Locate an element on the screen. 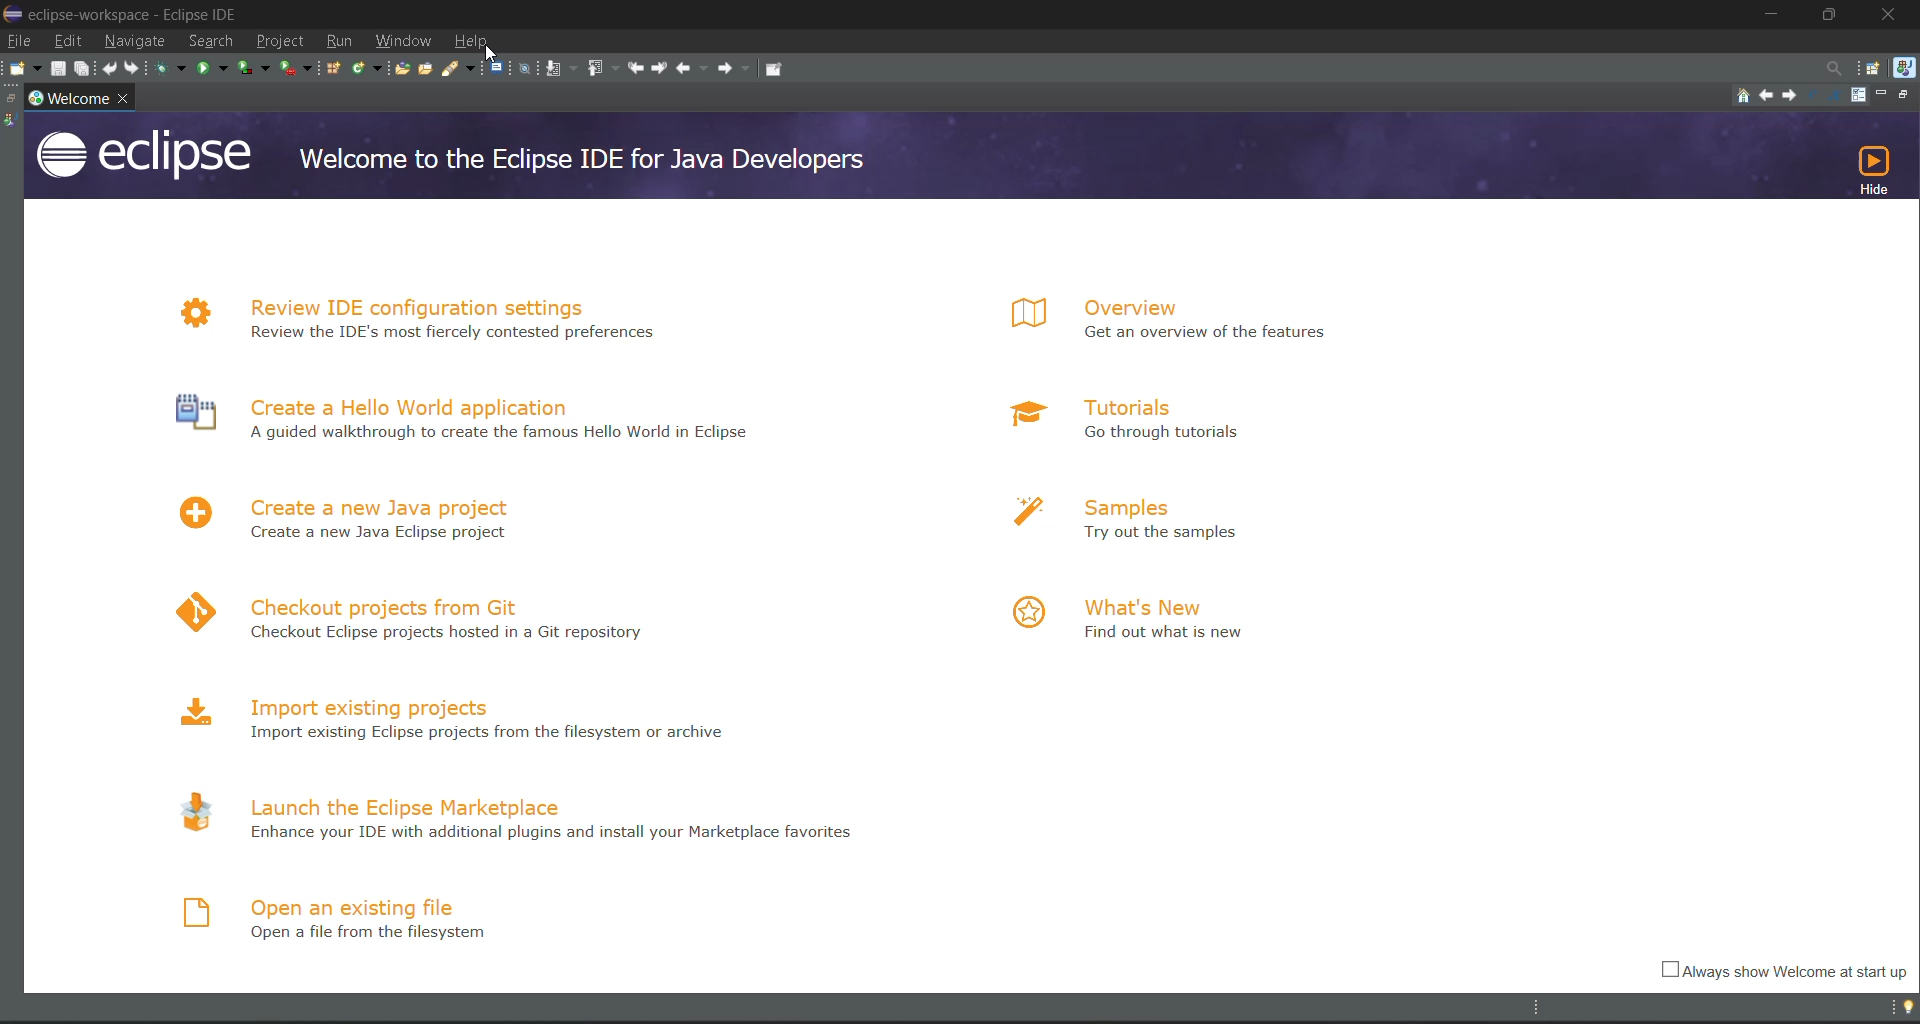 The width and height of the screenshot is (1920, 1024). Try out the samples is located at coordinates (1148, 534).